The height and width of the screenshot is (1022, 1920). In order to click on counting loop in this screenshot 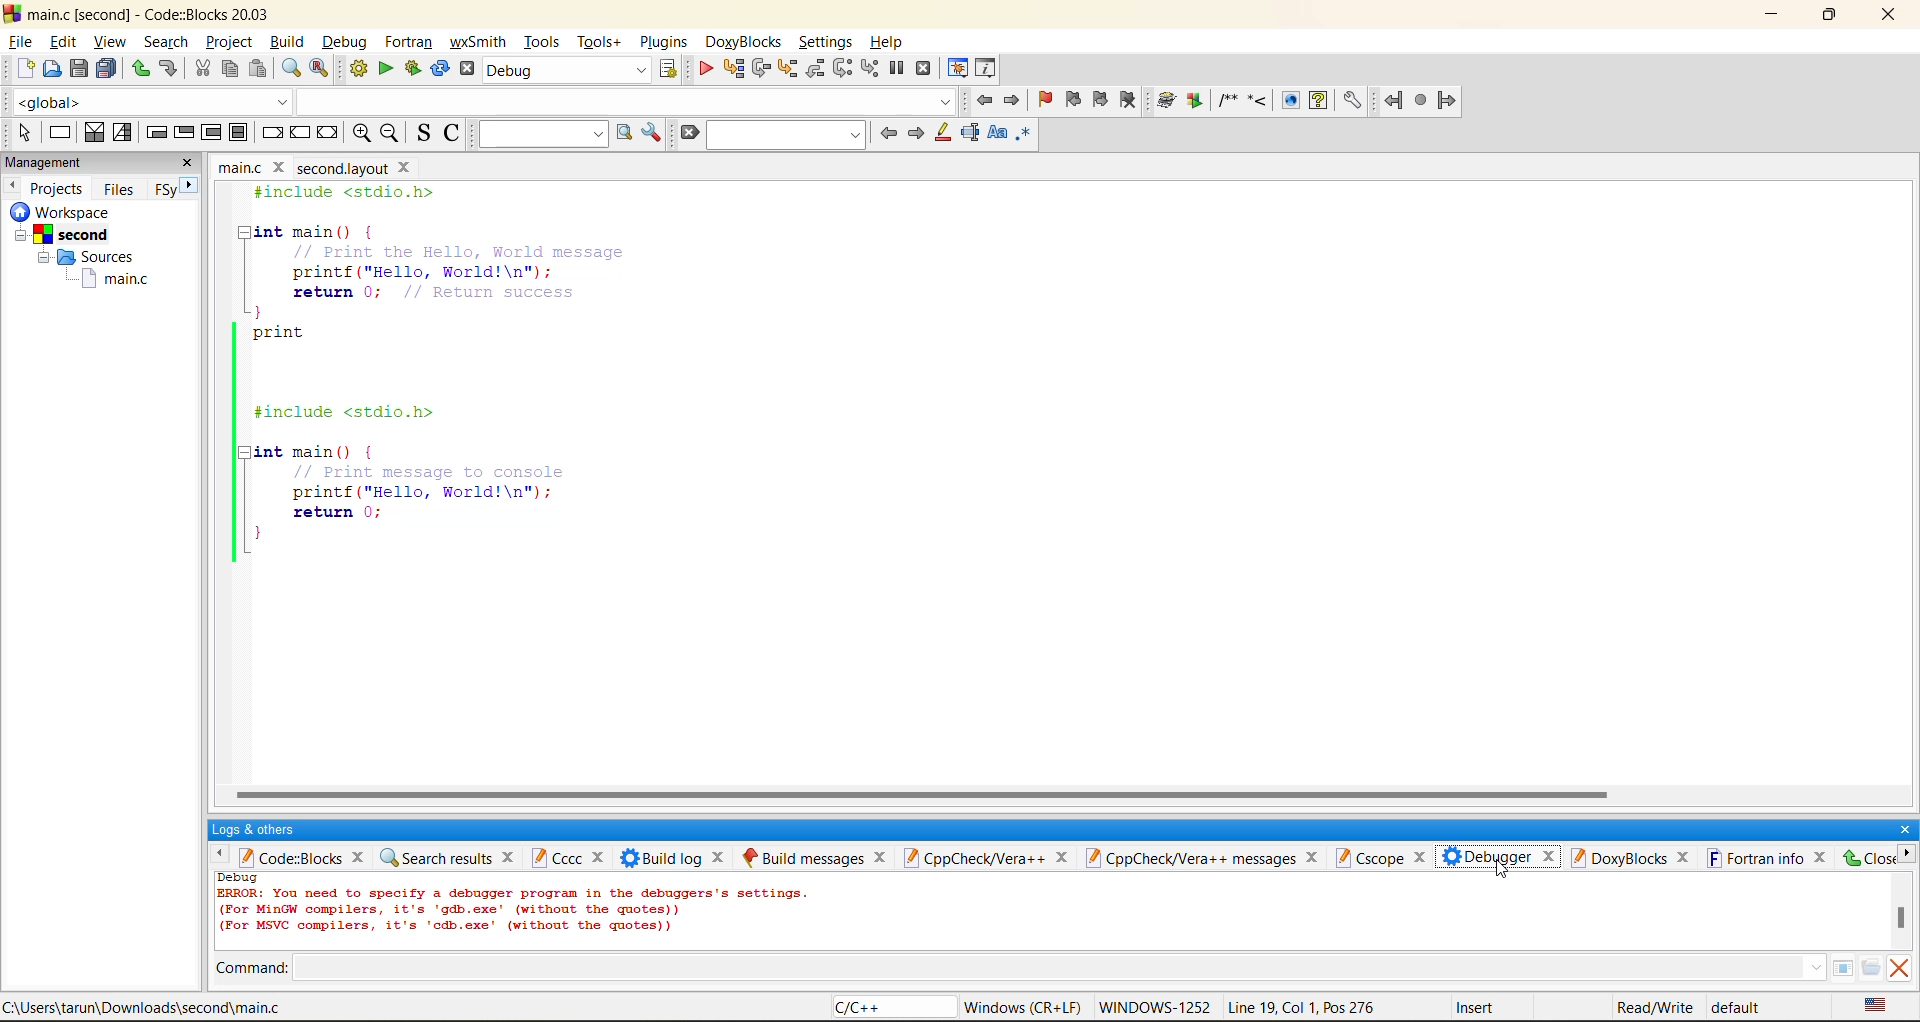, I will do `click(208, 133)`.